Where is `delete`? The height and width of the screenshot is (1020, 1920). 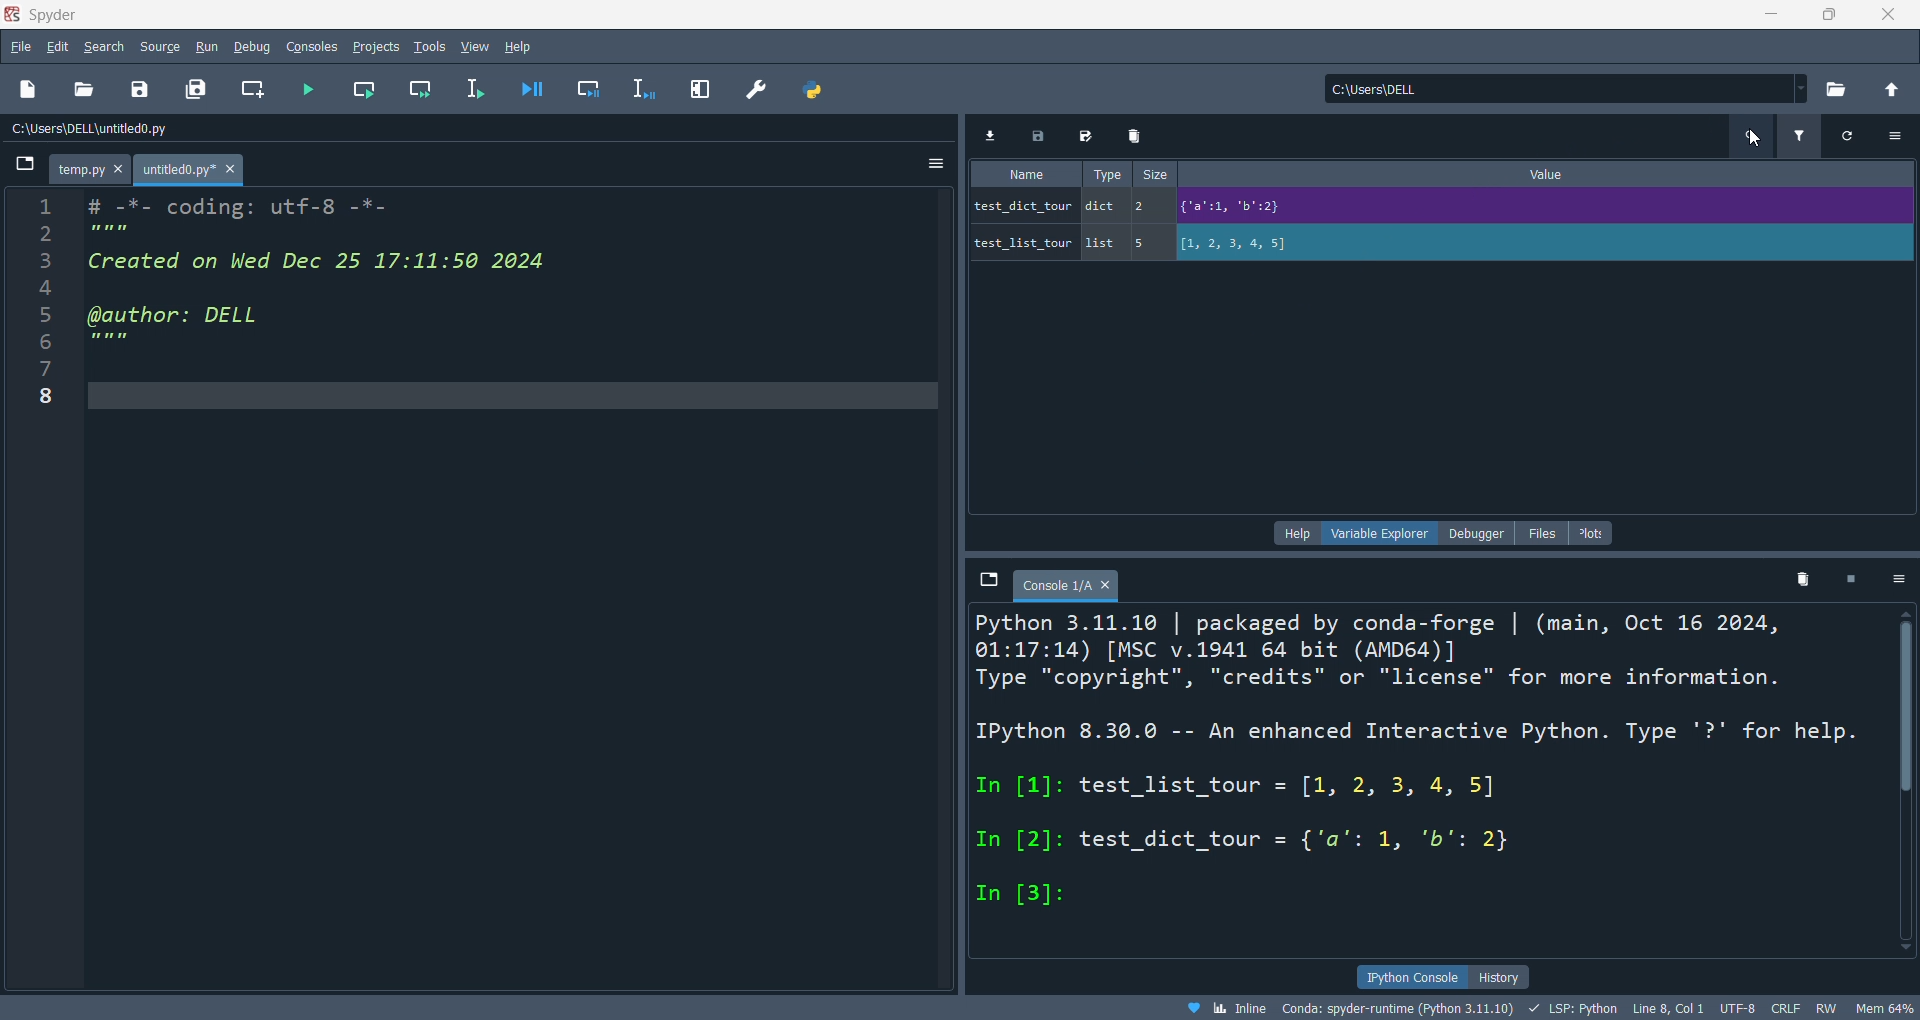
delete is located at coordinates (1805, 578).